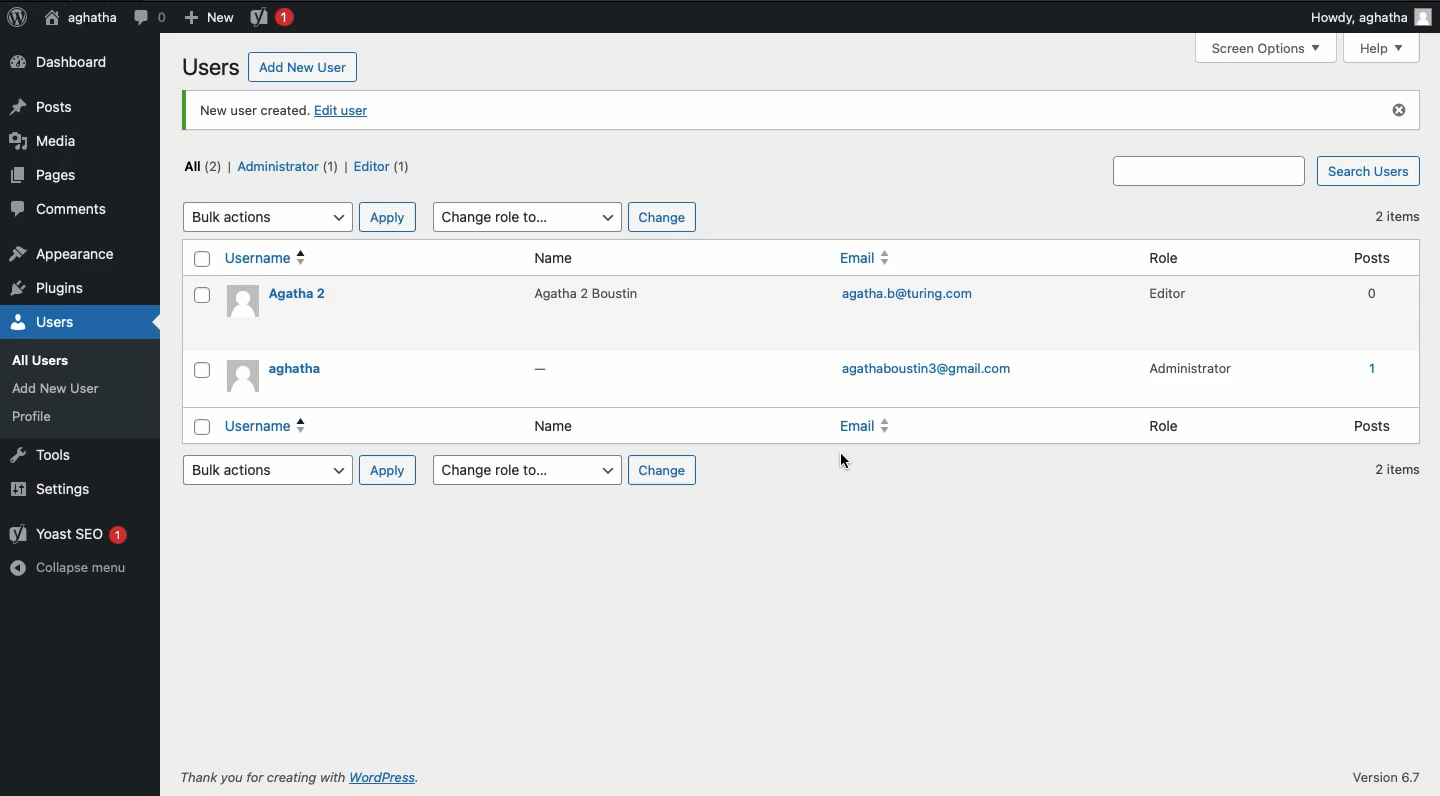 The width and height of the screenshot is (1440, 796). What do you see at coordinates (384, 217) in the screenshot?
I see `Apply` at bounding box center [384, 217].